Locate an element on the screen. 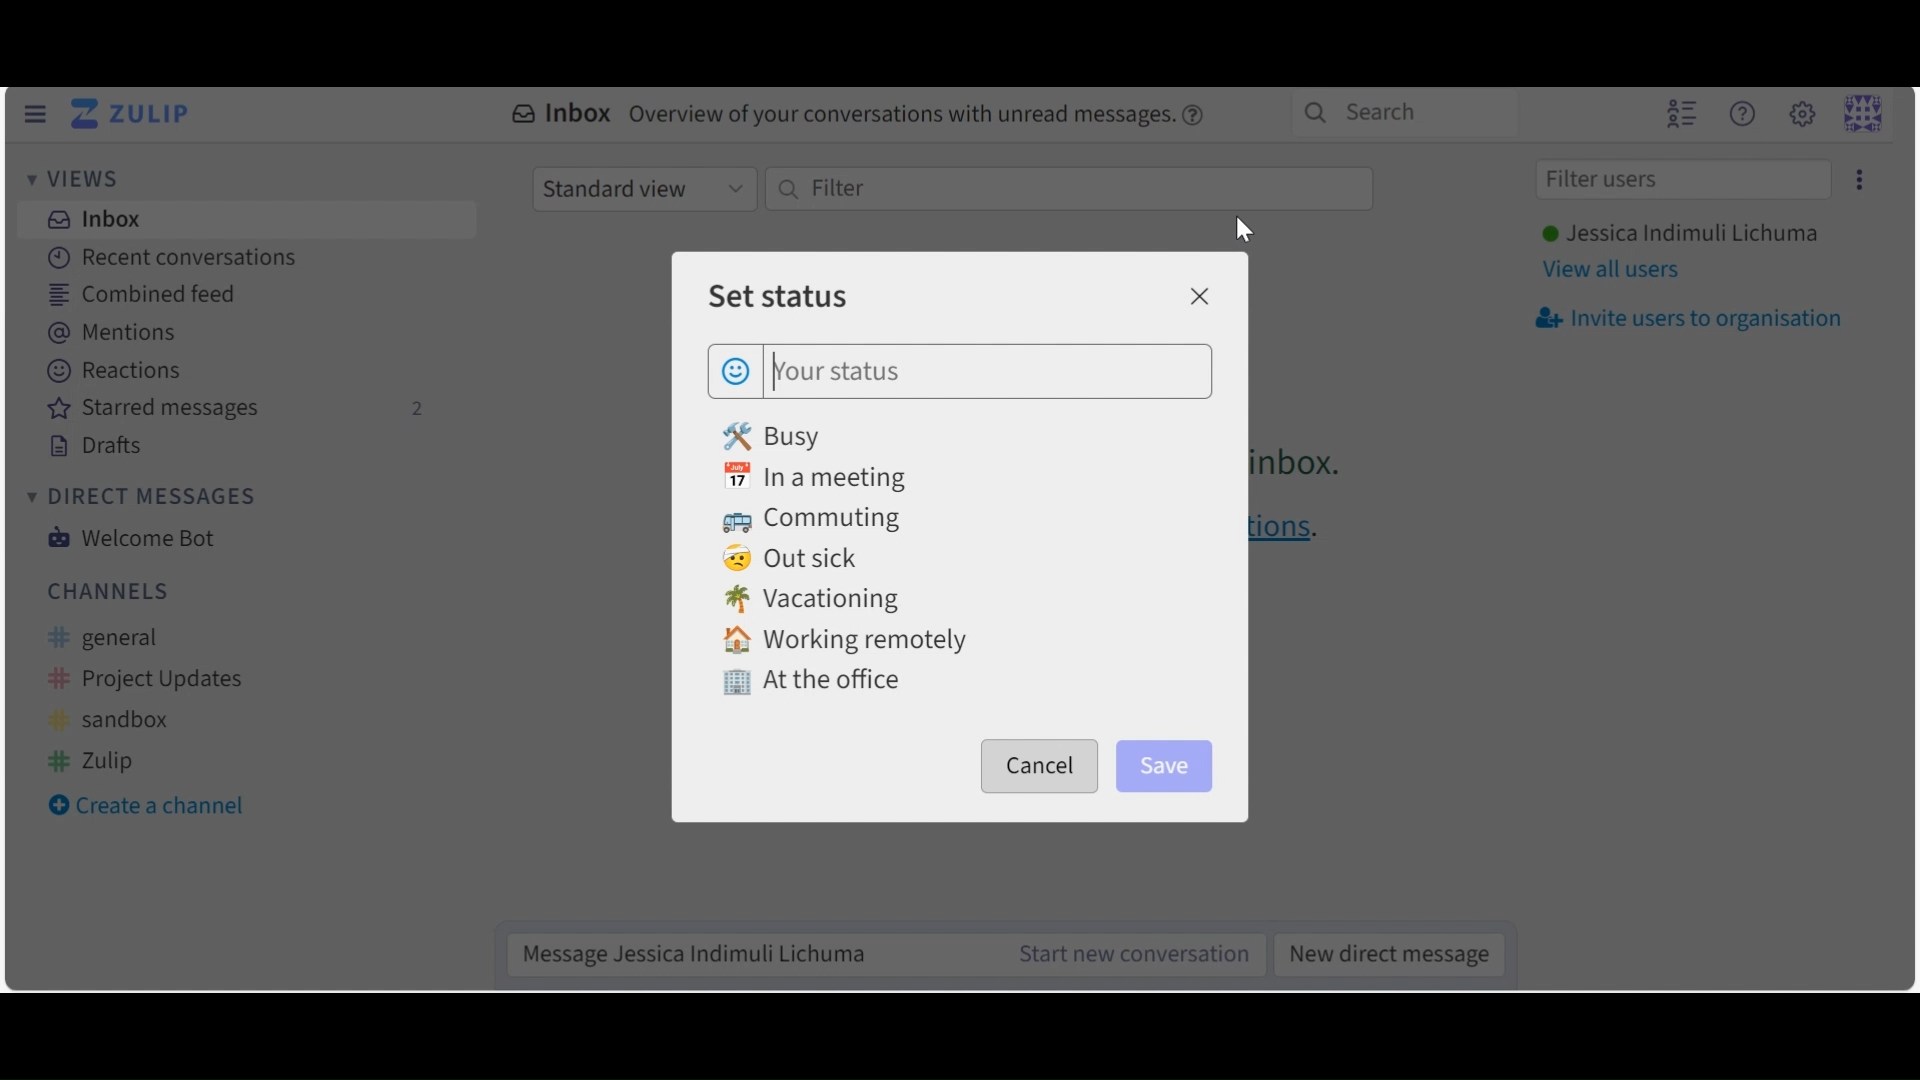 This screenshot has width=1920, height=1080. Welcome Bot is located at coordinates (129, 538).